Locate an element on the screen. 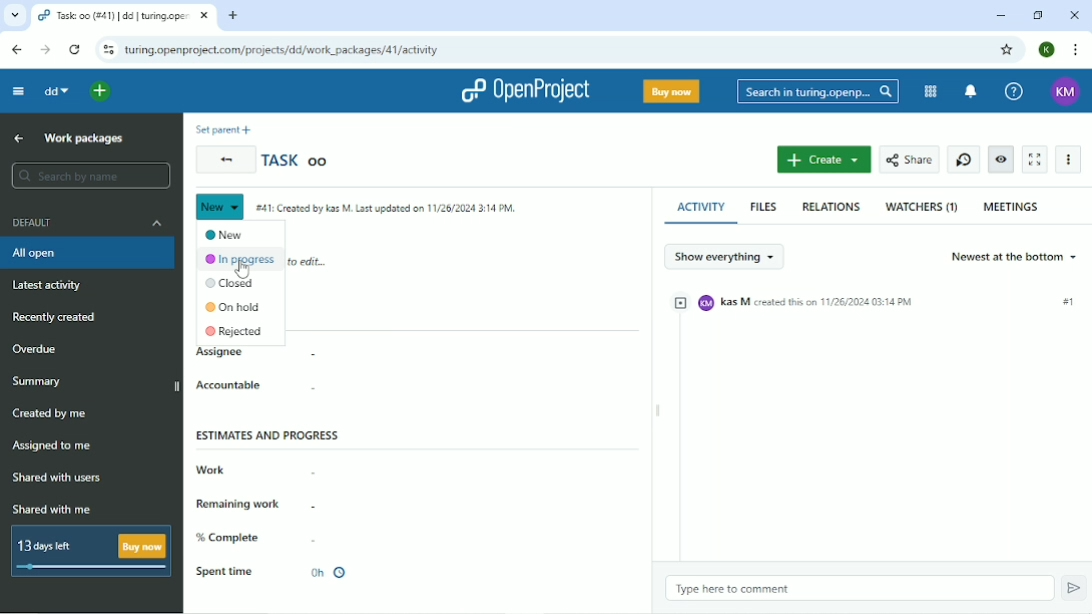  Spent time 0h is located at coordinates (273, 572).